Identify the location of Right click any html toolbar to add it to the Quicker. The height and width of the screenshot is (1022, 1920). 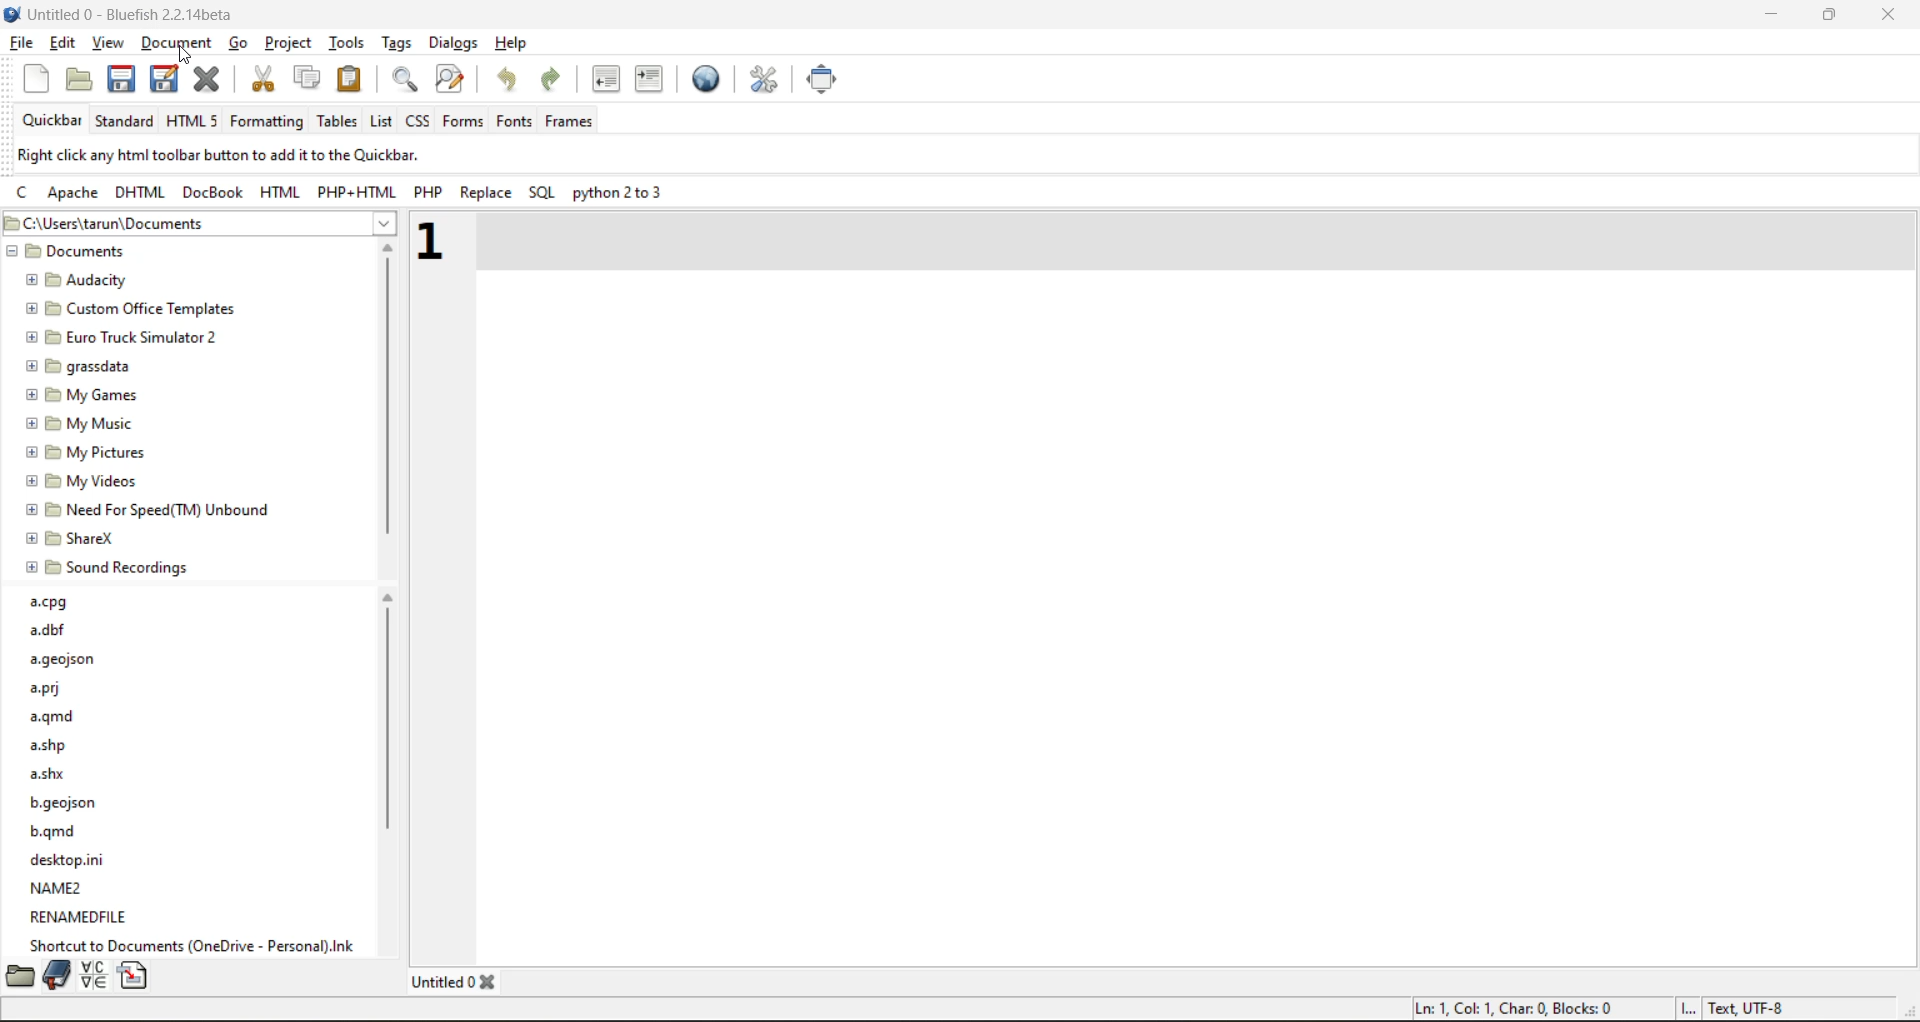
(221, 154).